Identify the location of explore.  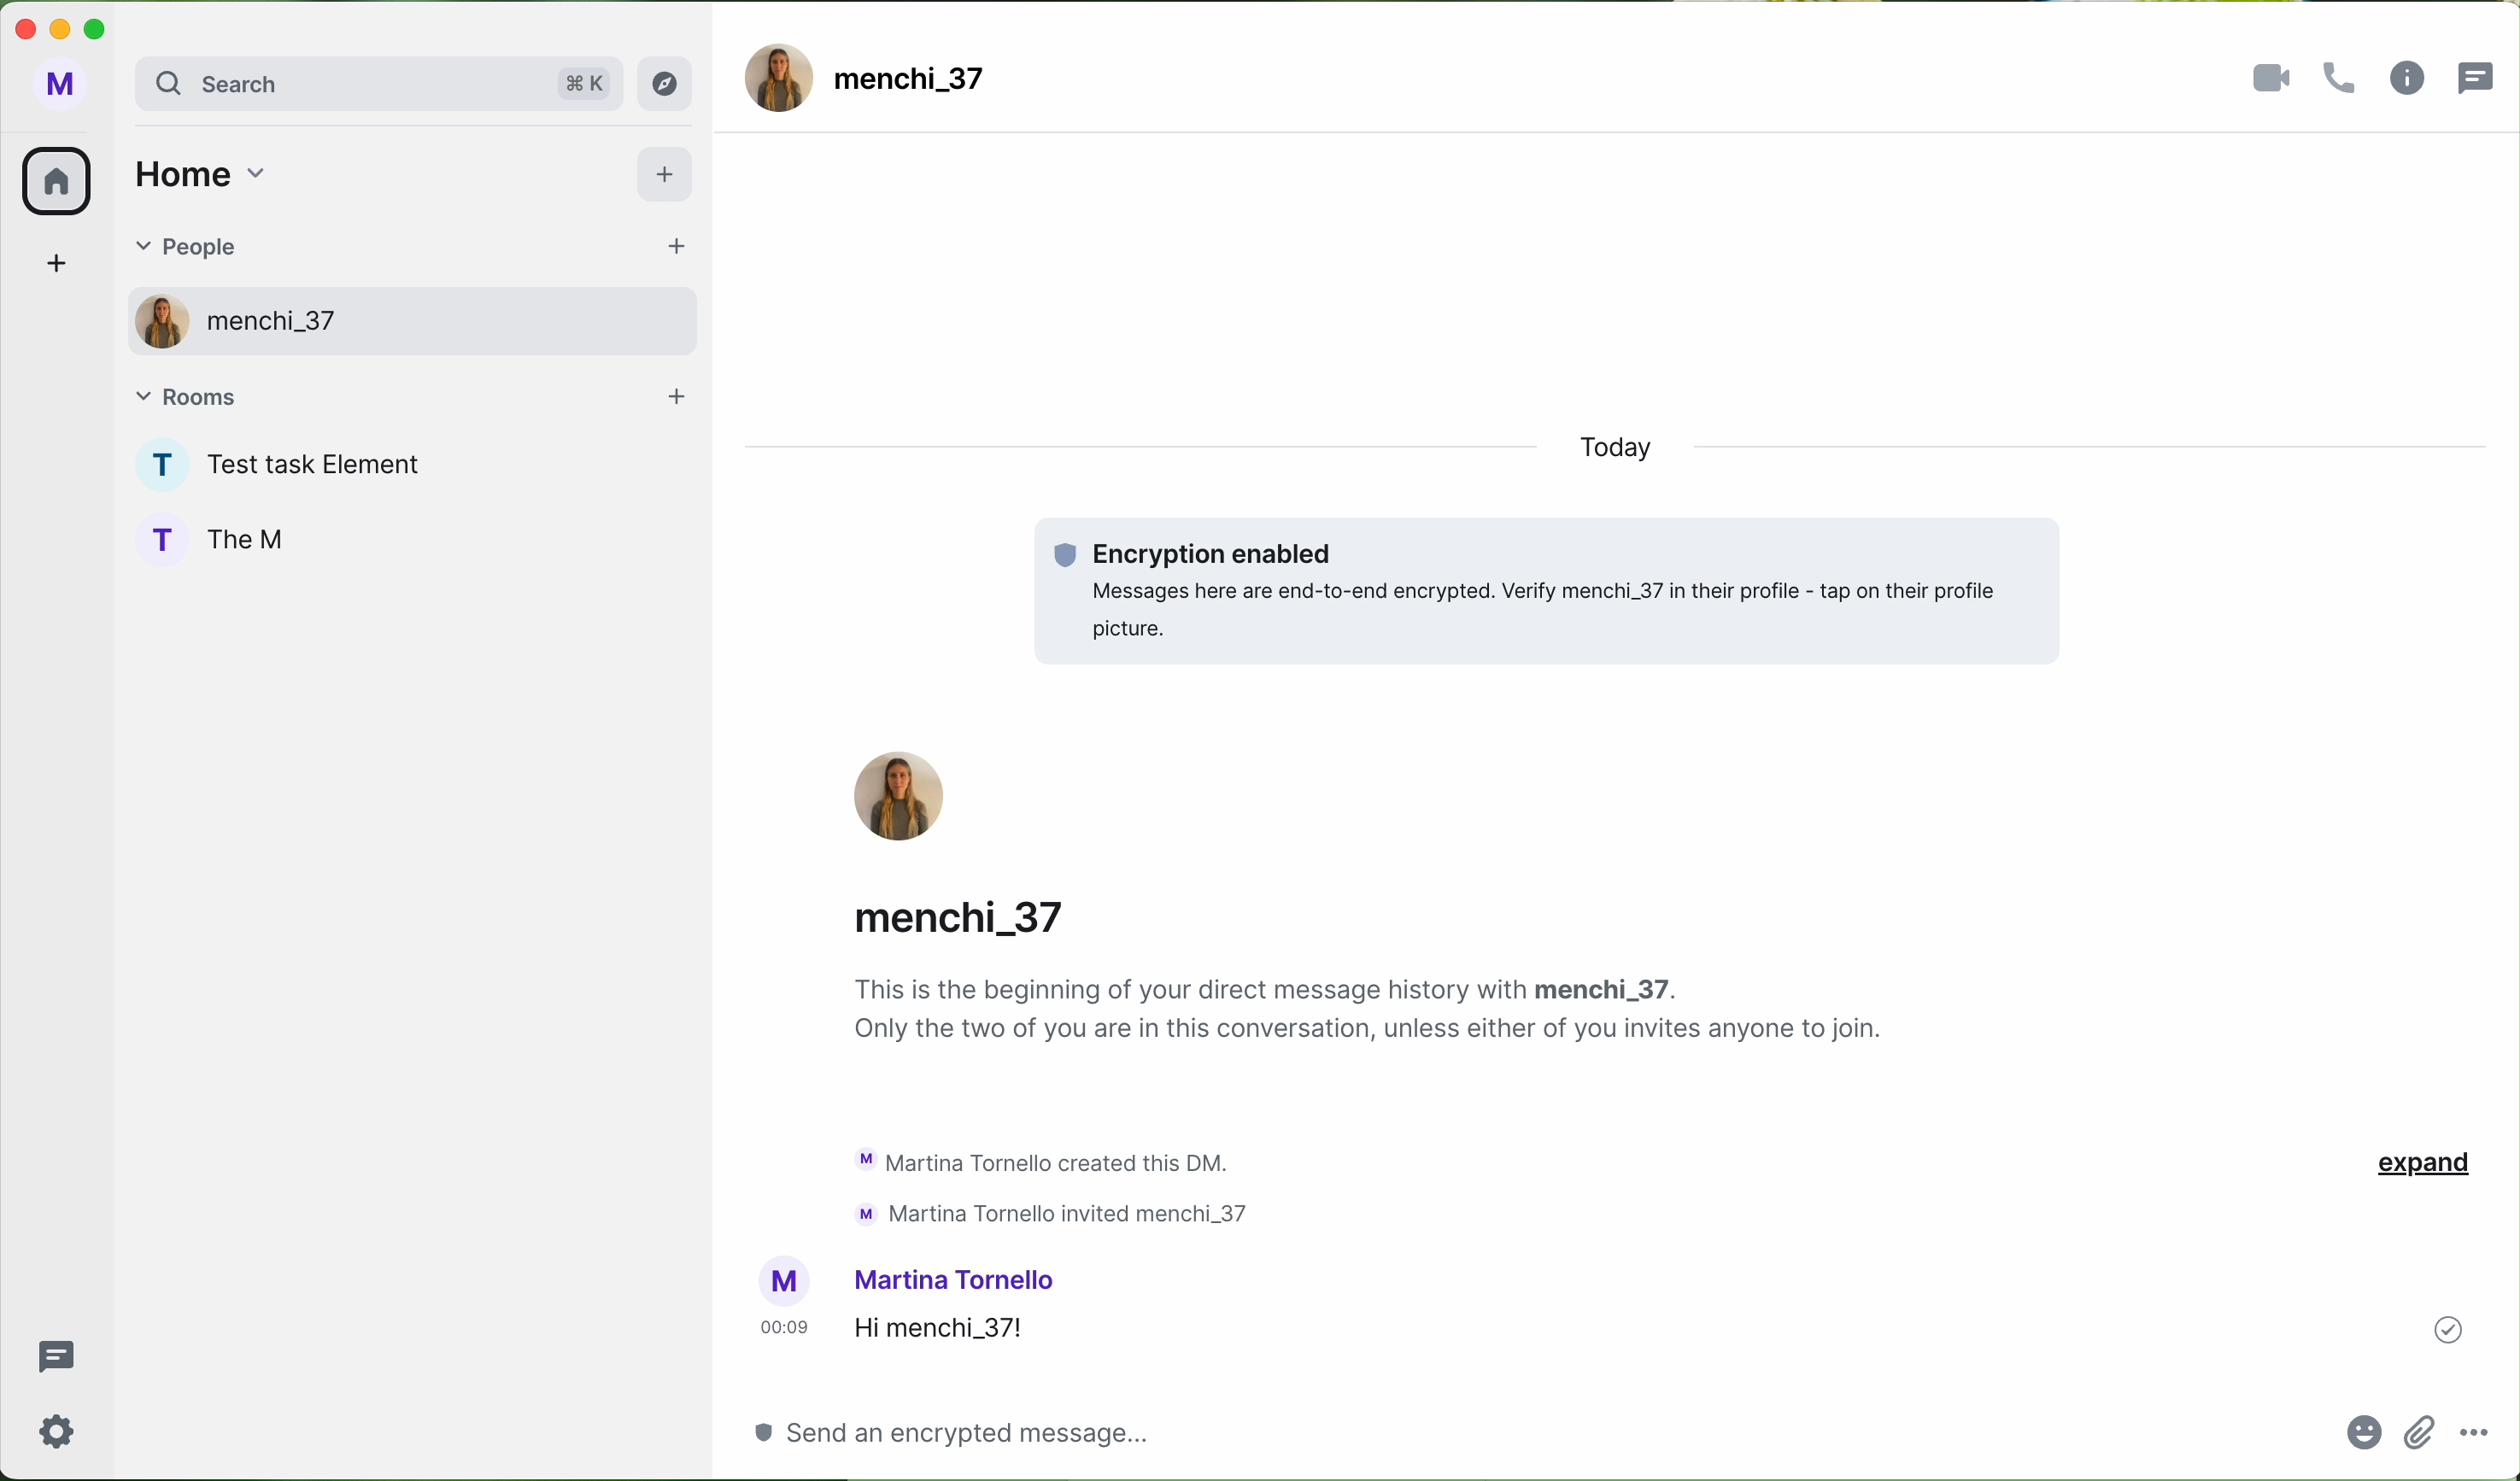
(671, 83).